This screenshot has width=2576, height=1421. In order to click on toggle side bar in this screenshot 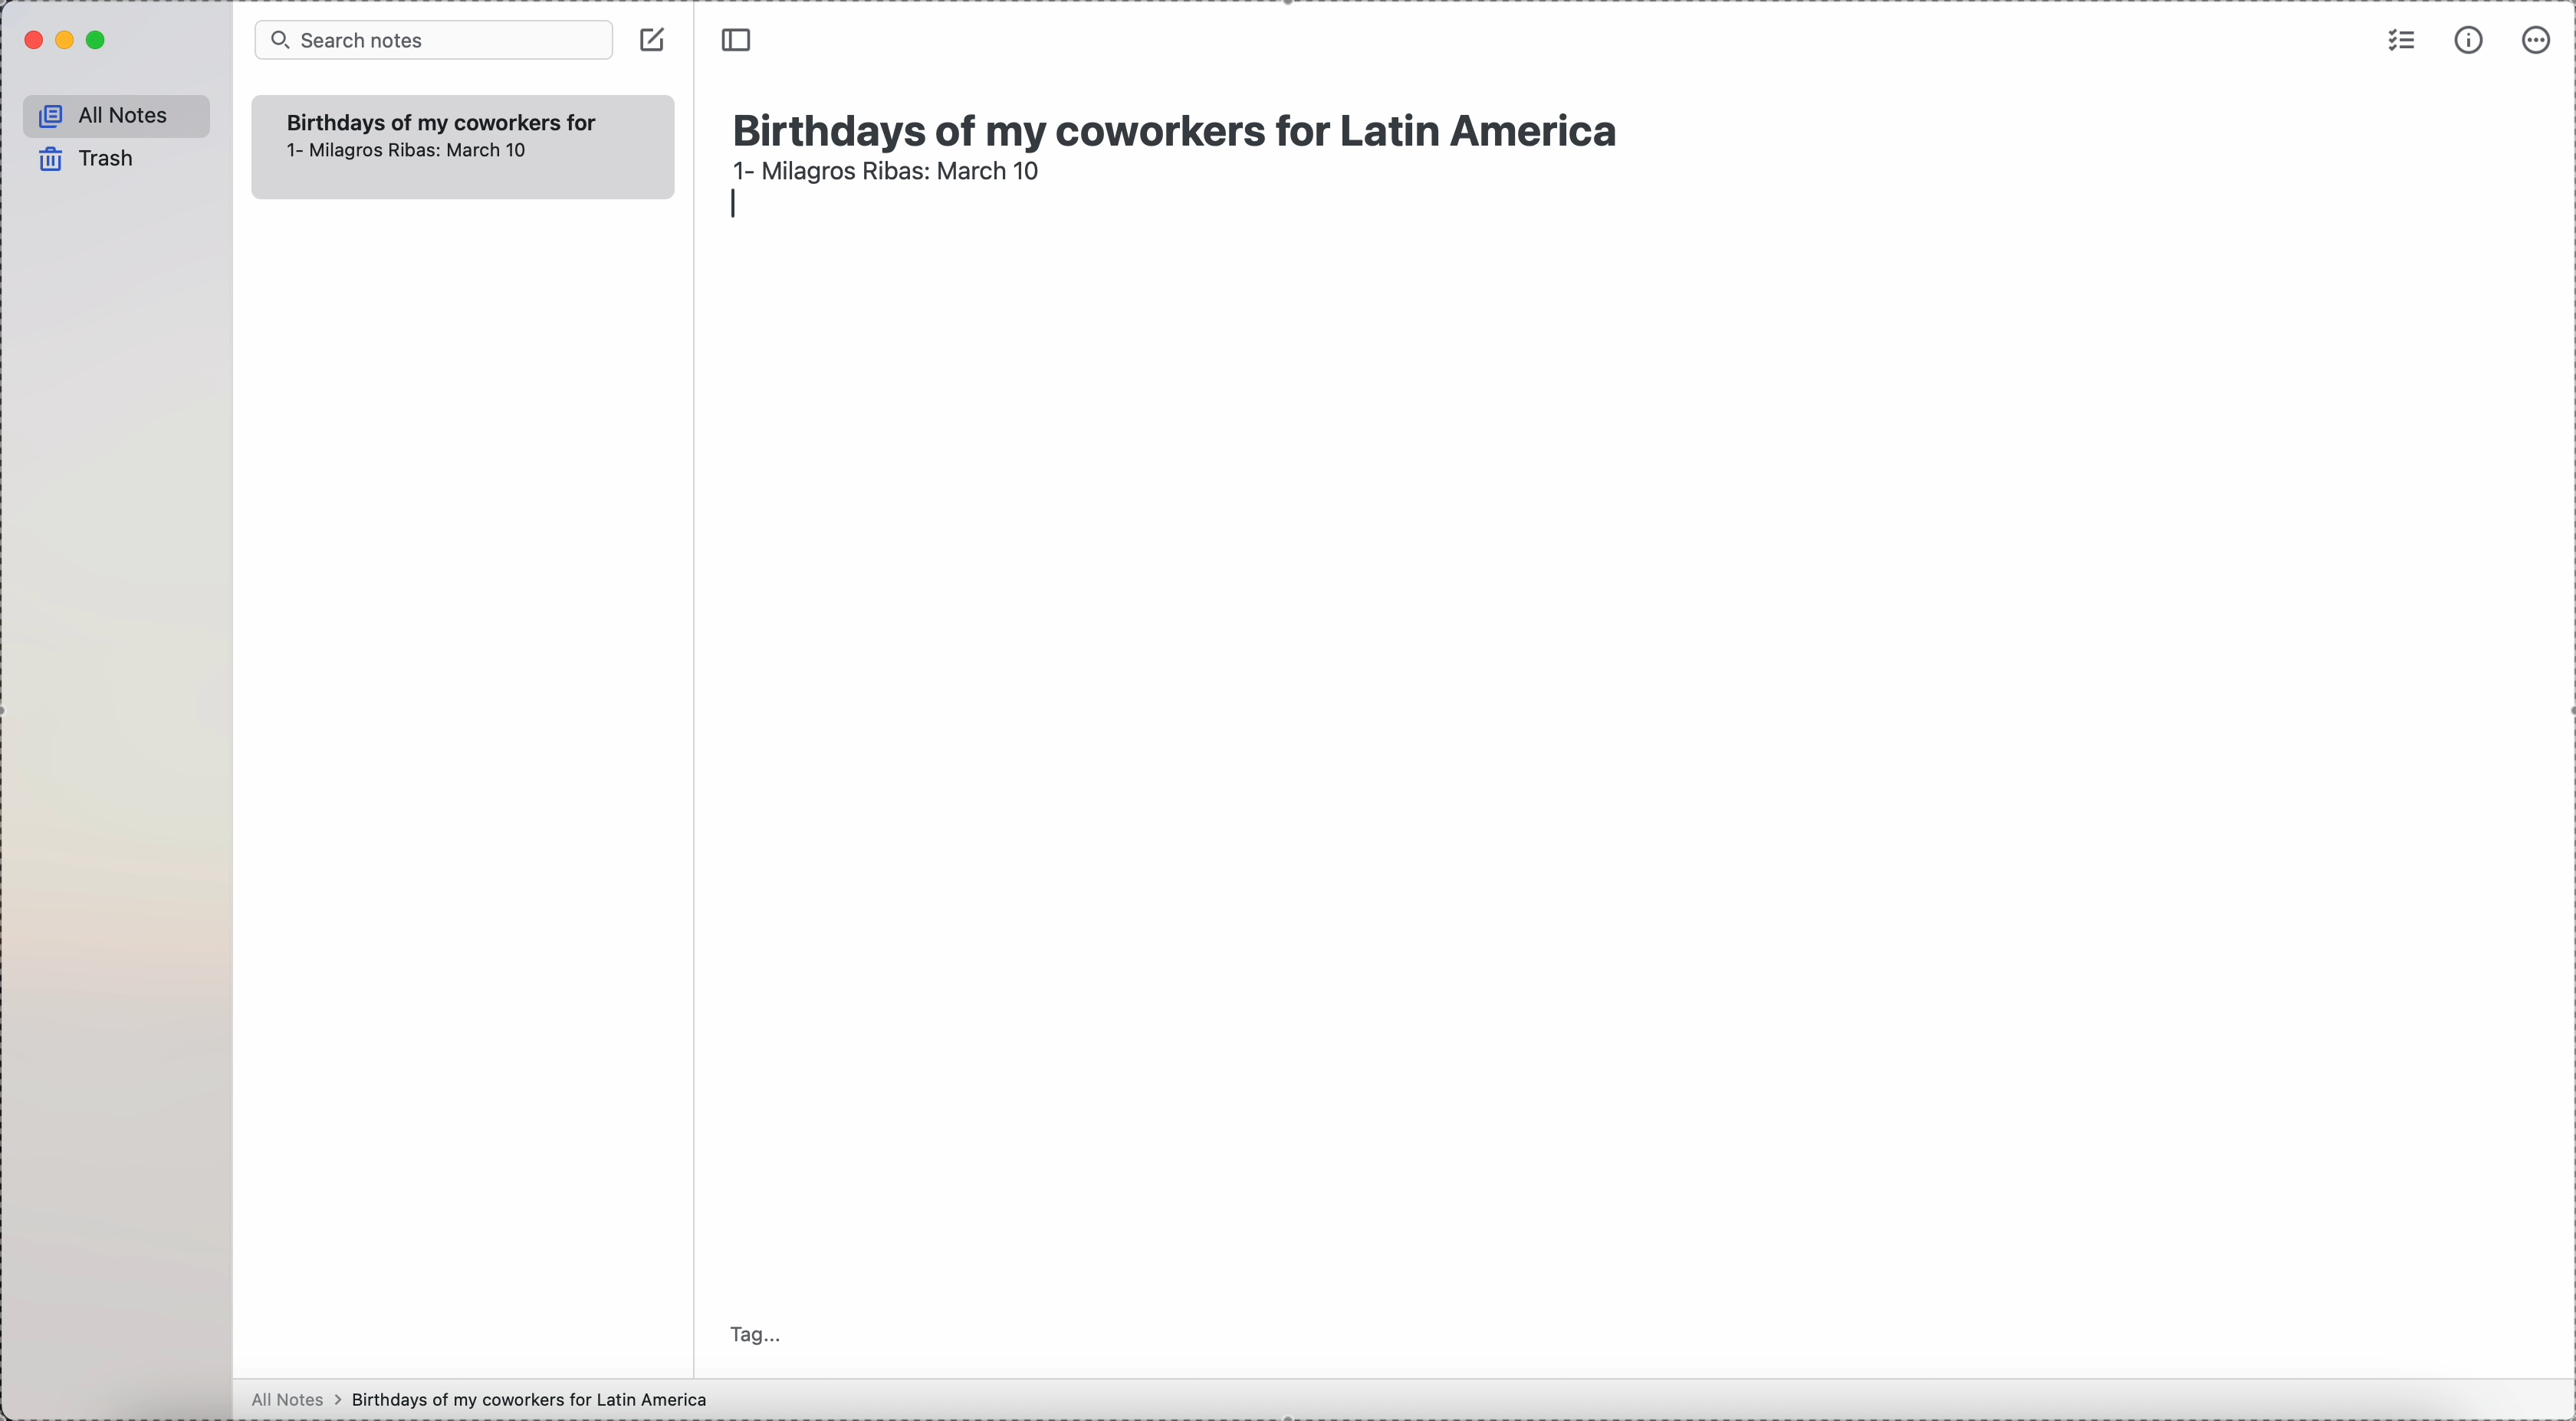, I will do `click(739, 41)`.